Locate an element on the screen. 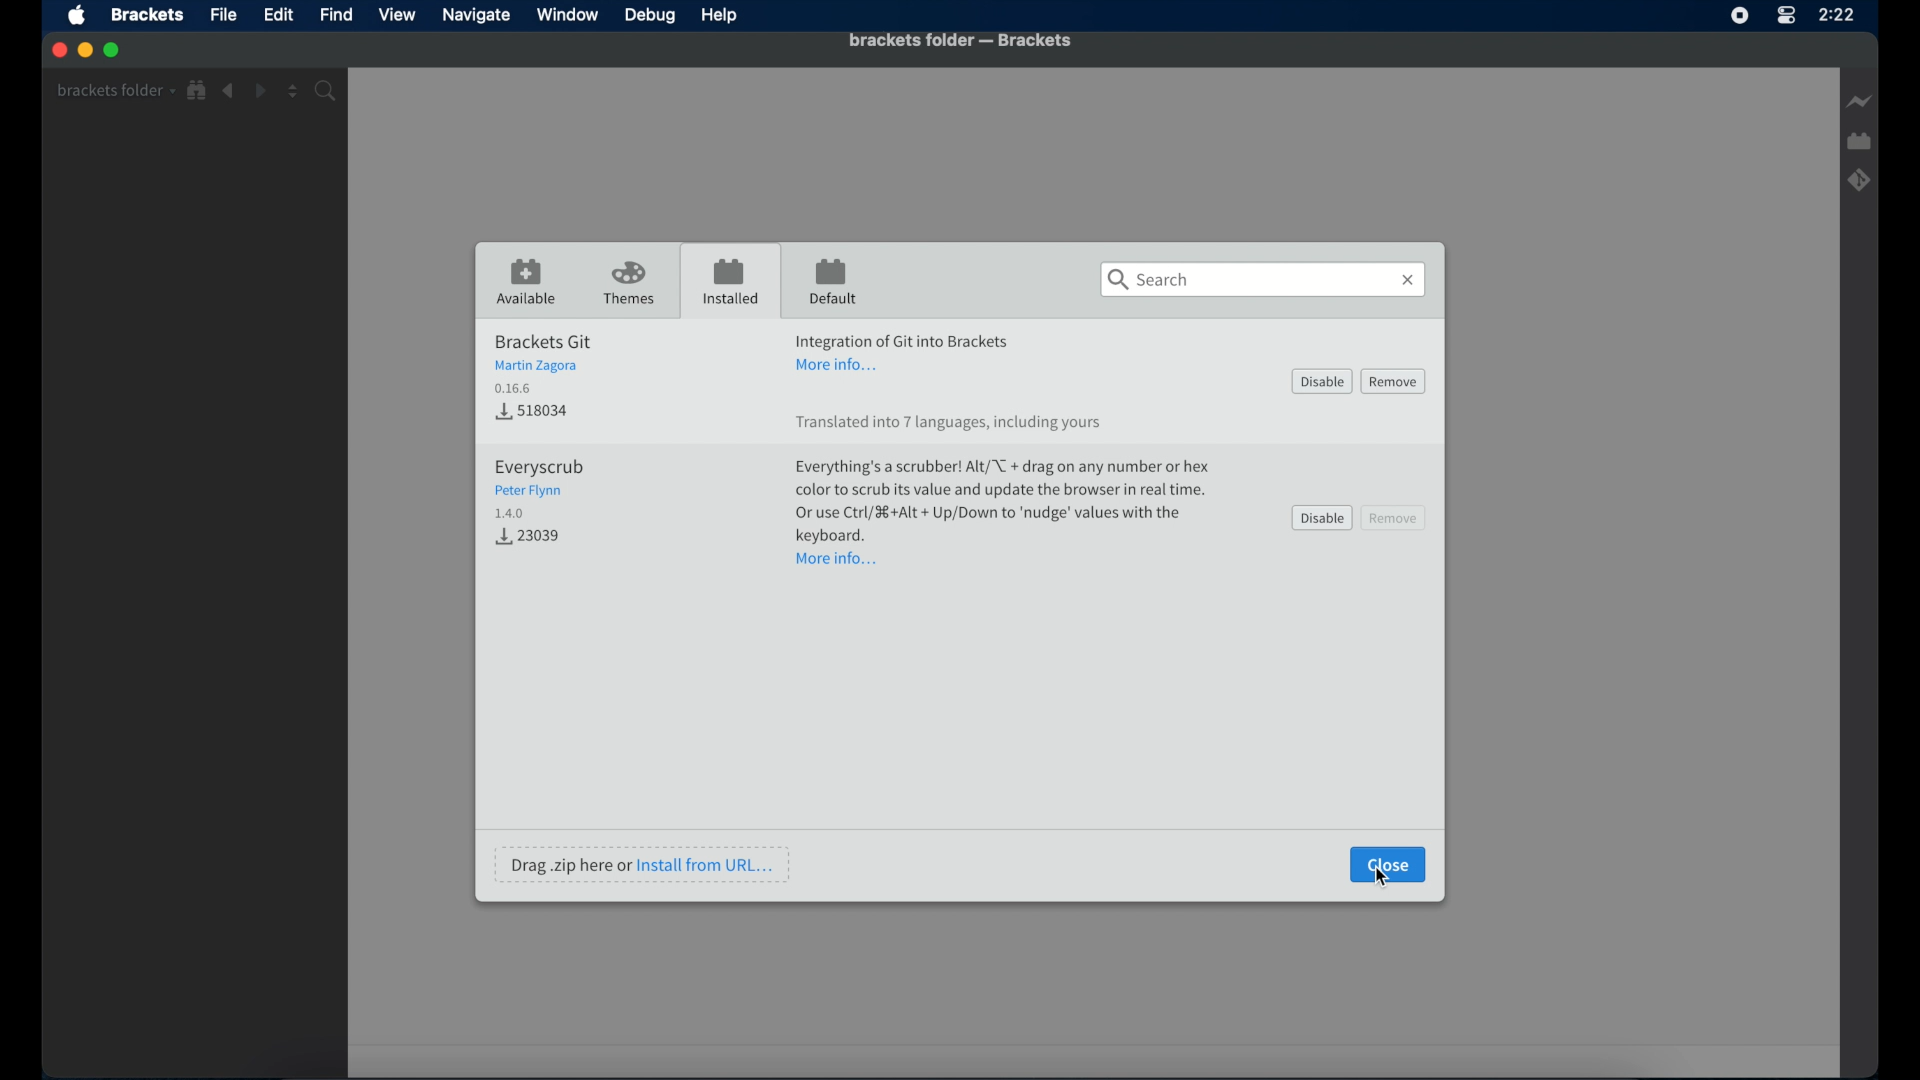  enable is located at coordinates (1323, 381).